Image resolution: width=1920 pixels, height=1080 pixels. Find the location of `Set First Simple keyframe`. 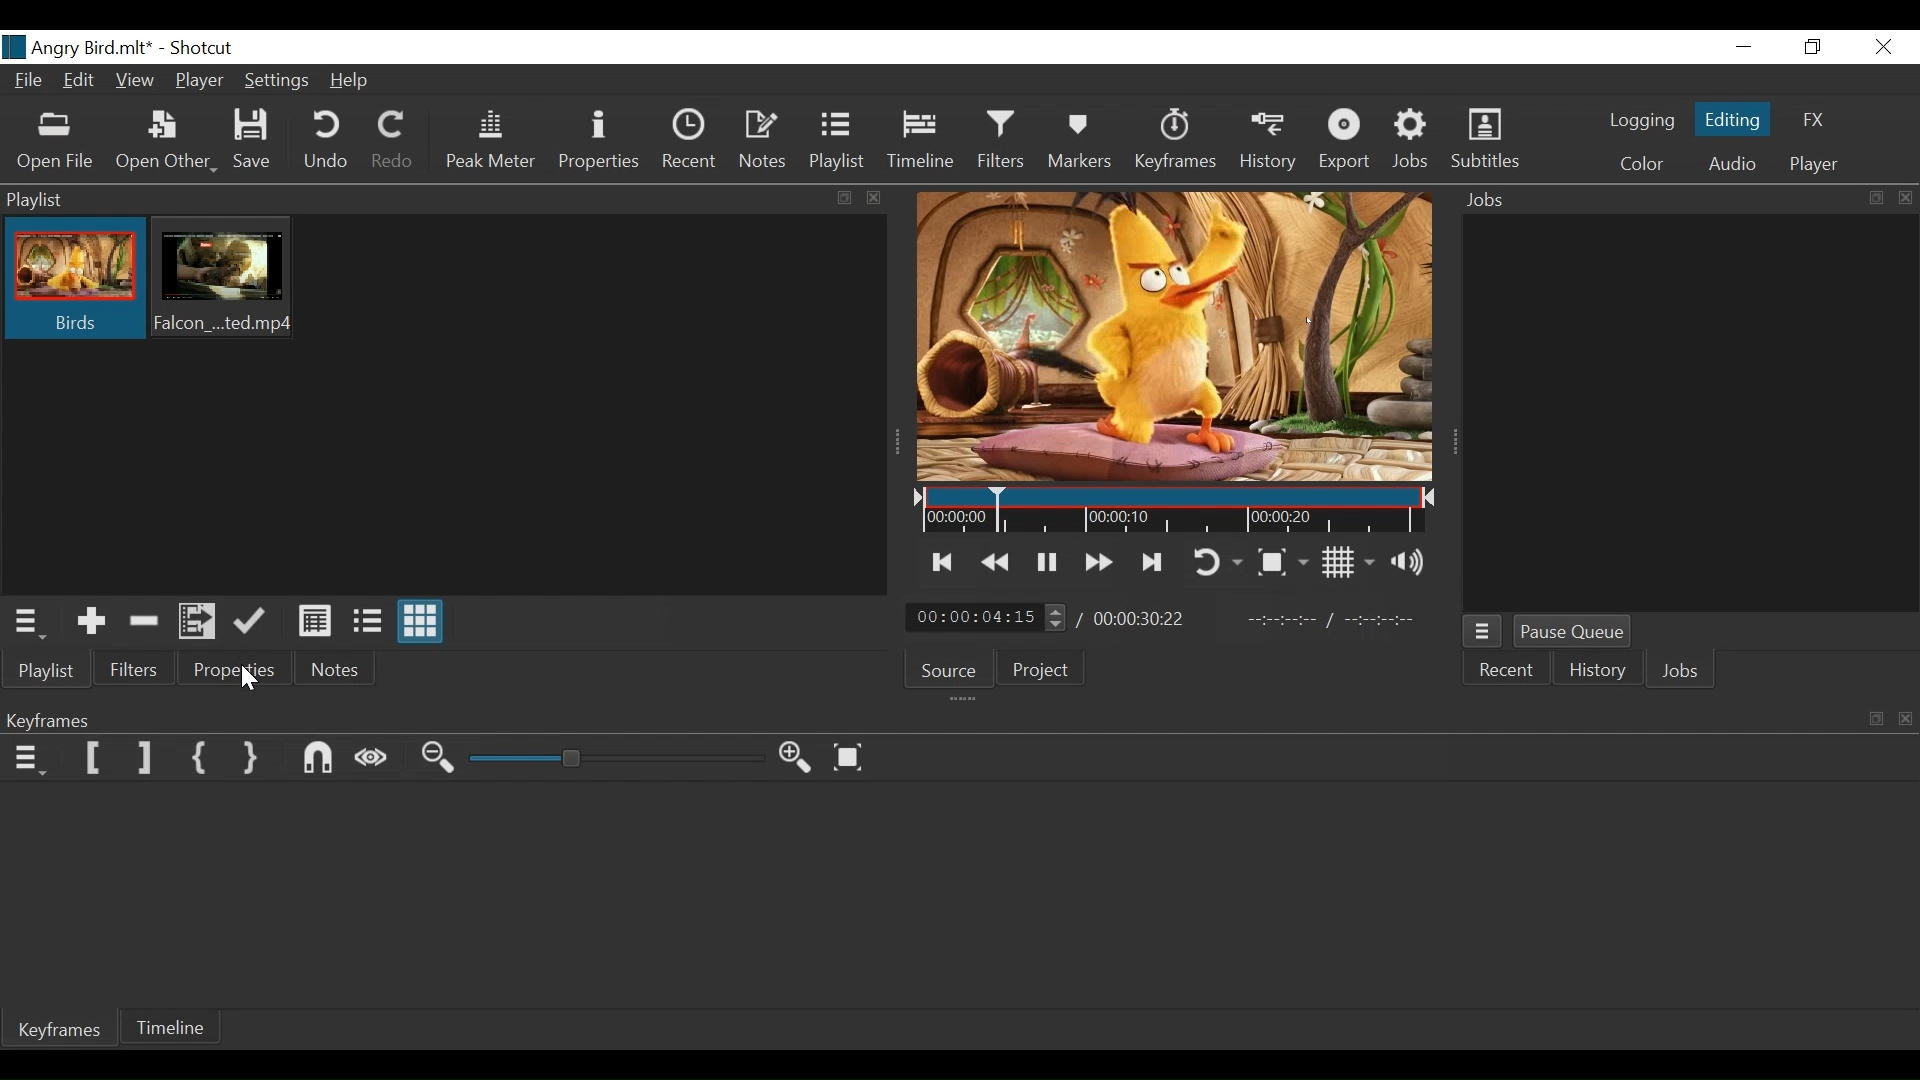

Set First Simple keyframe is located at coordinates (205, 760).